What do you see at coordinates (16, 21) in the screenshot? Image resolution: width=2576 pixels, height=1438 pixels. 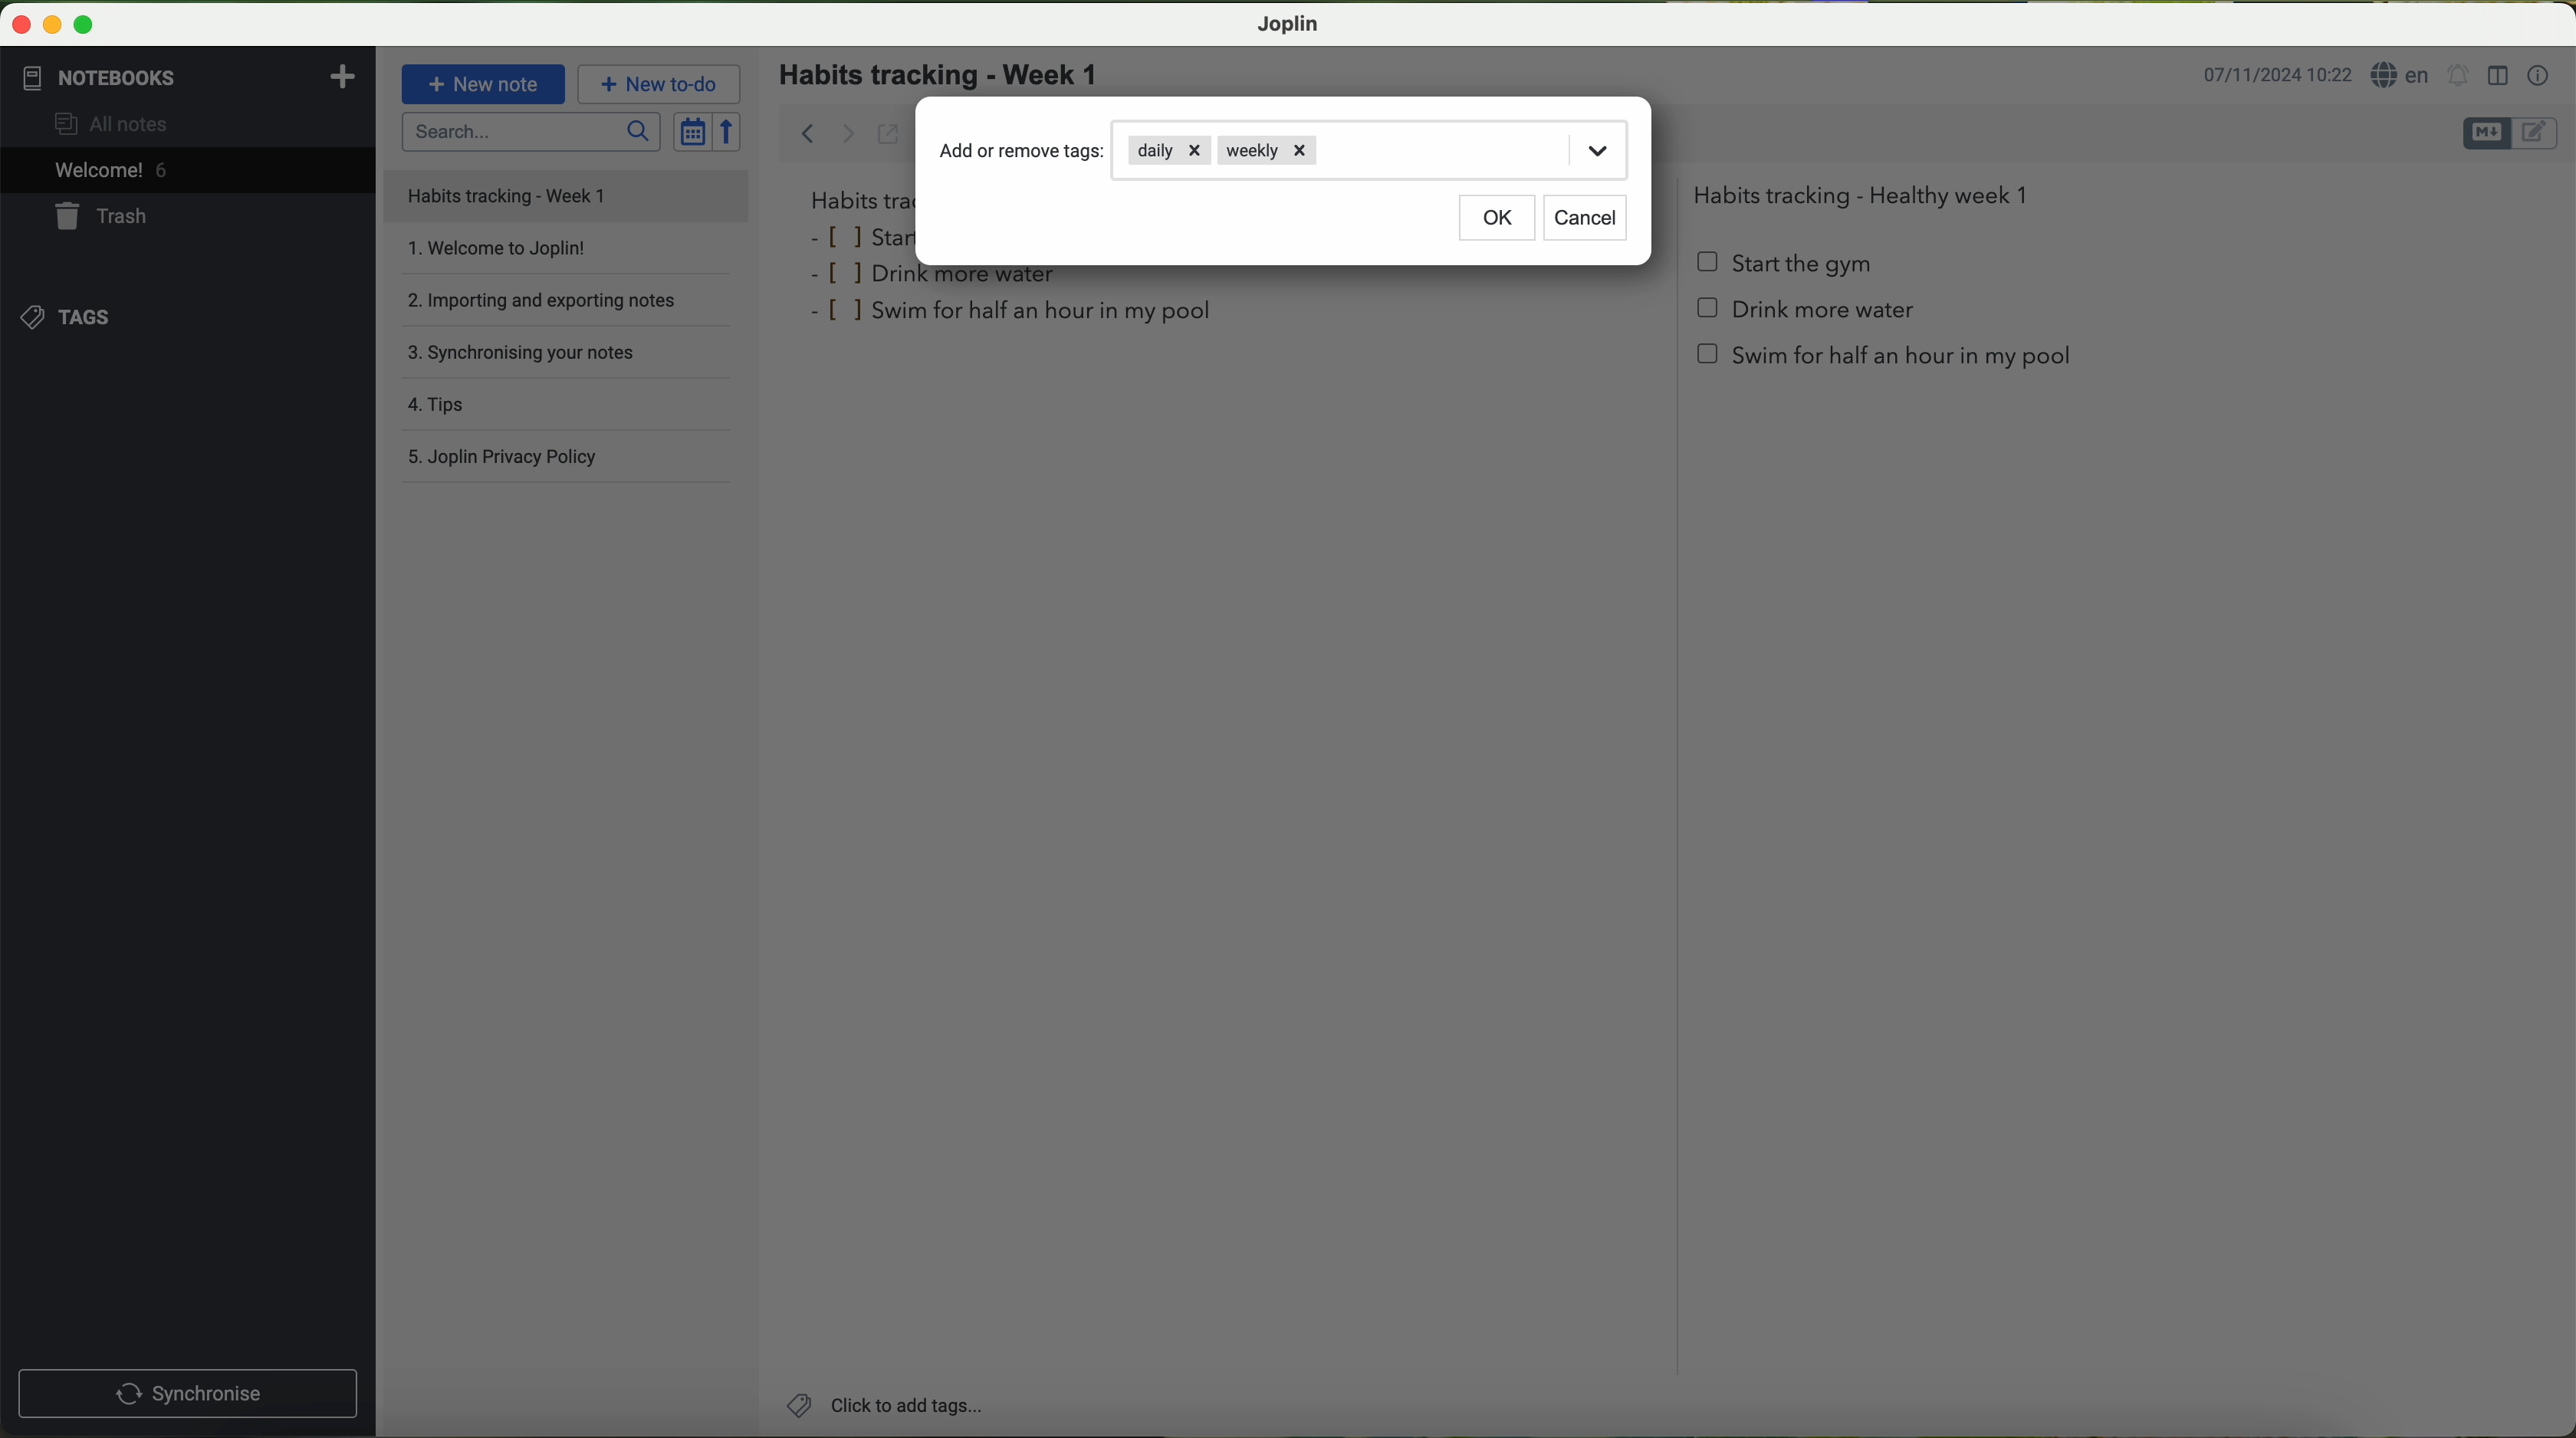 I see `close` at bounding box center [16, 21].